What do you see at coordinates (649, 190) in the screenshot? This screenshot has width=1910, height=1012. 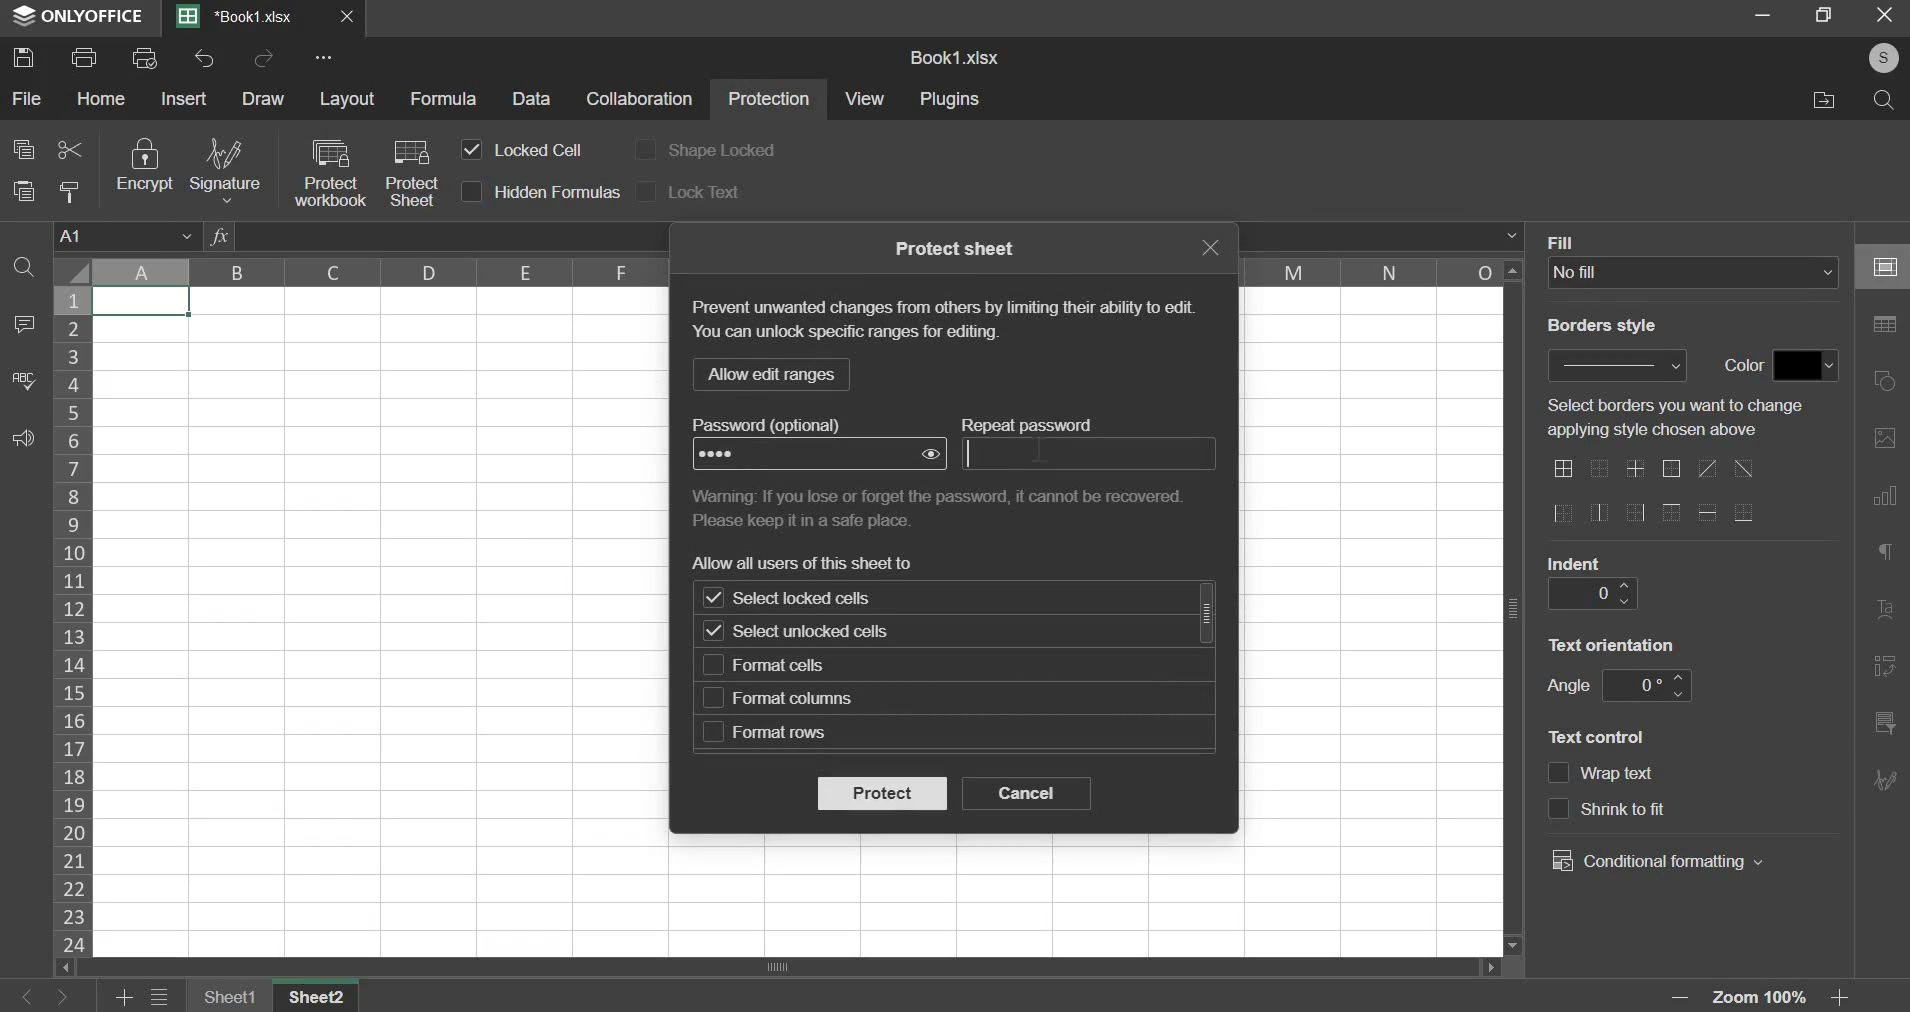 I see `checkbox` at bounding box center [649, 190].